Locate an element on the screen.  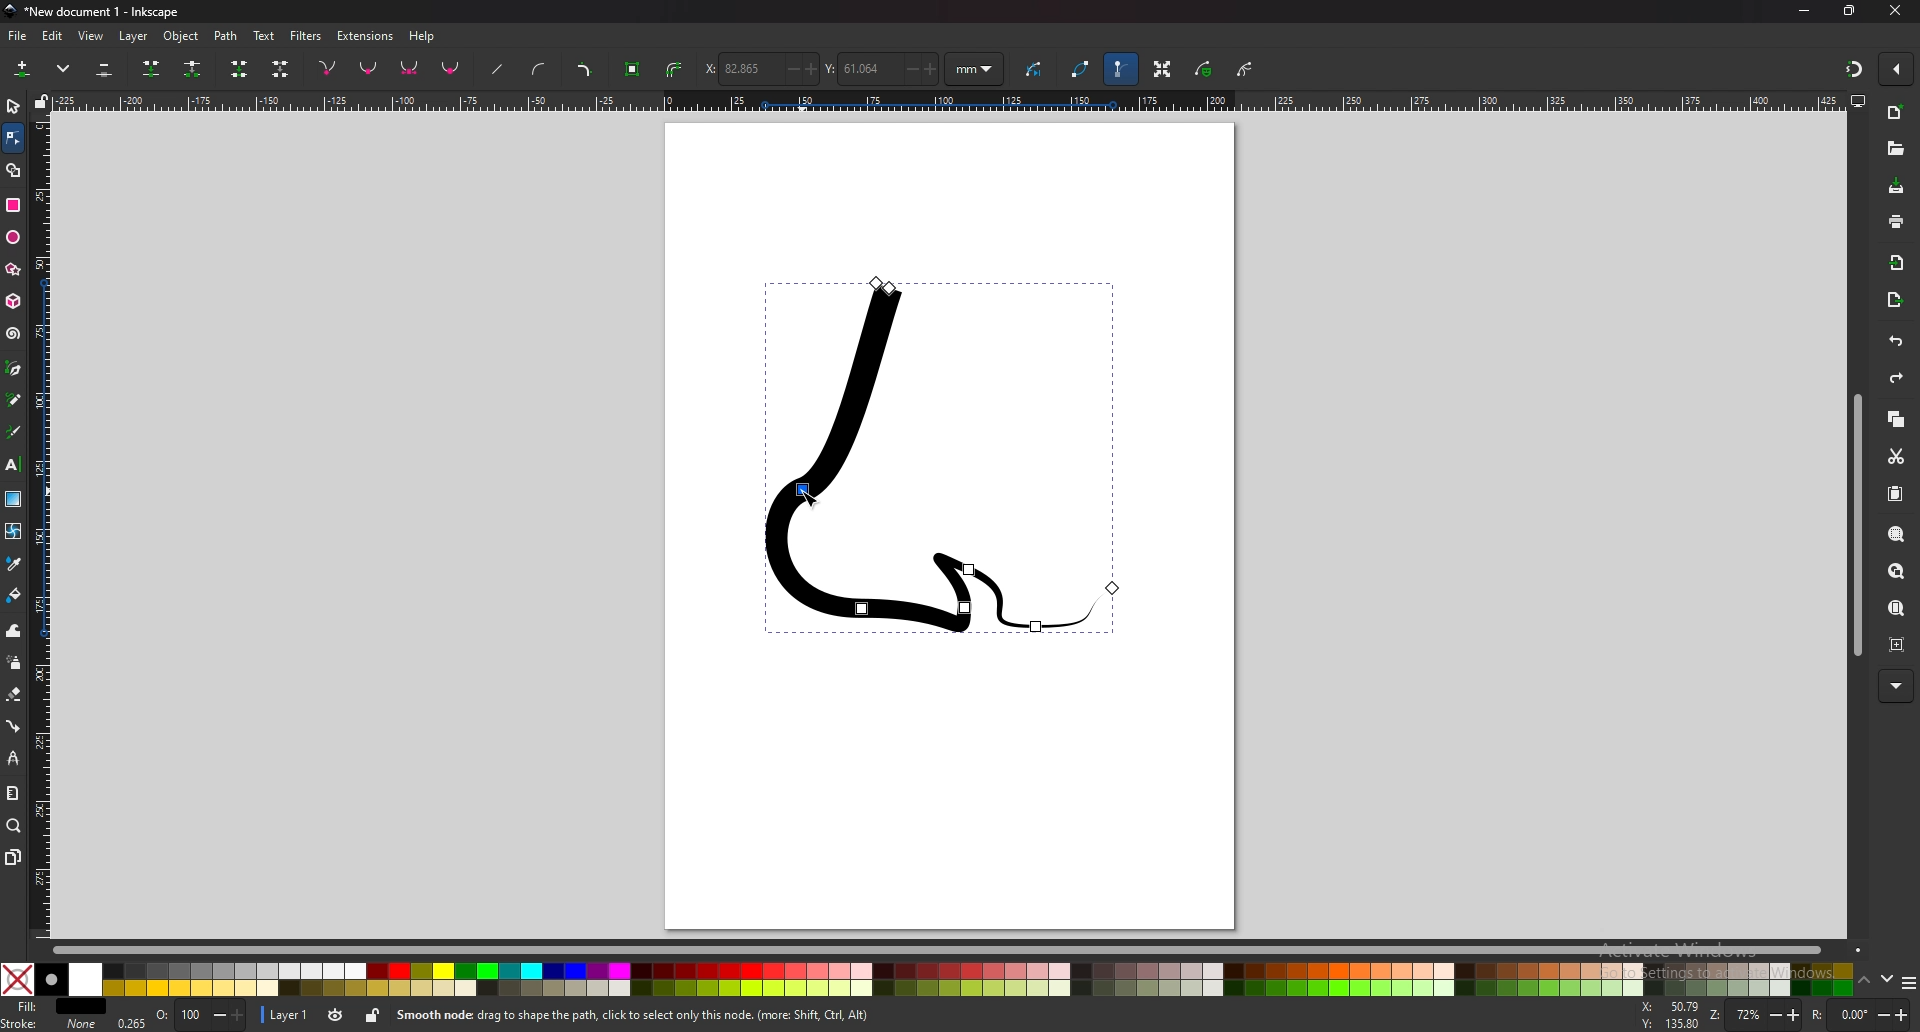
logo is located at coordinates (12, 11).